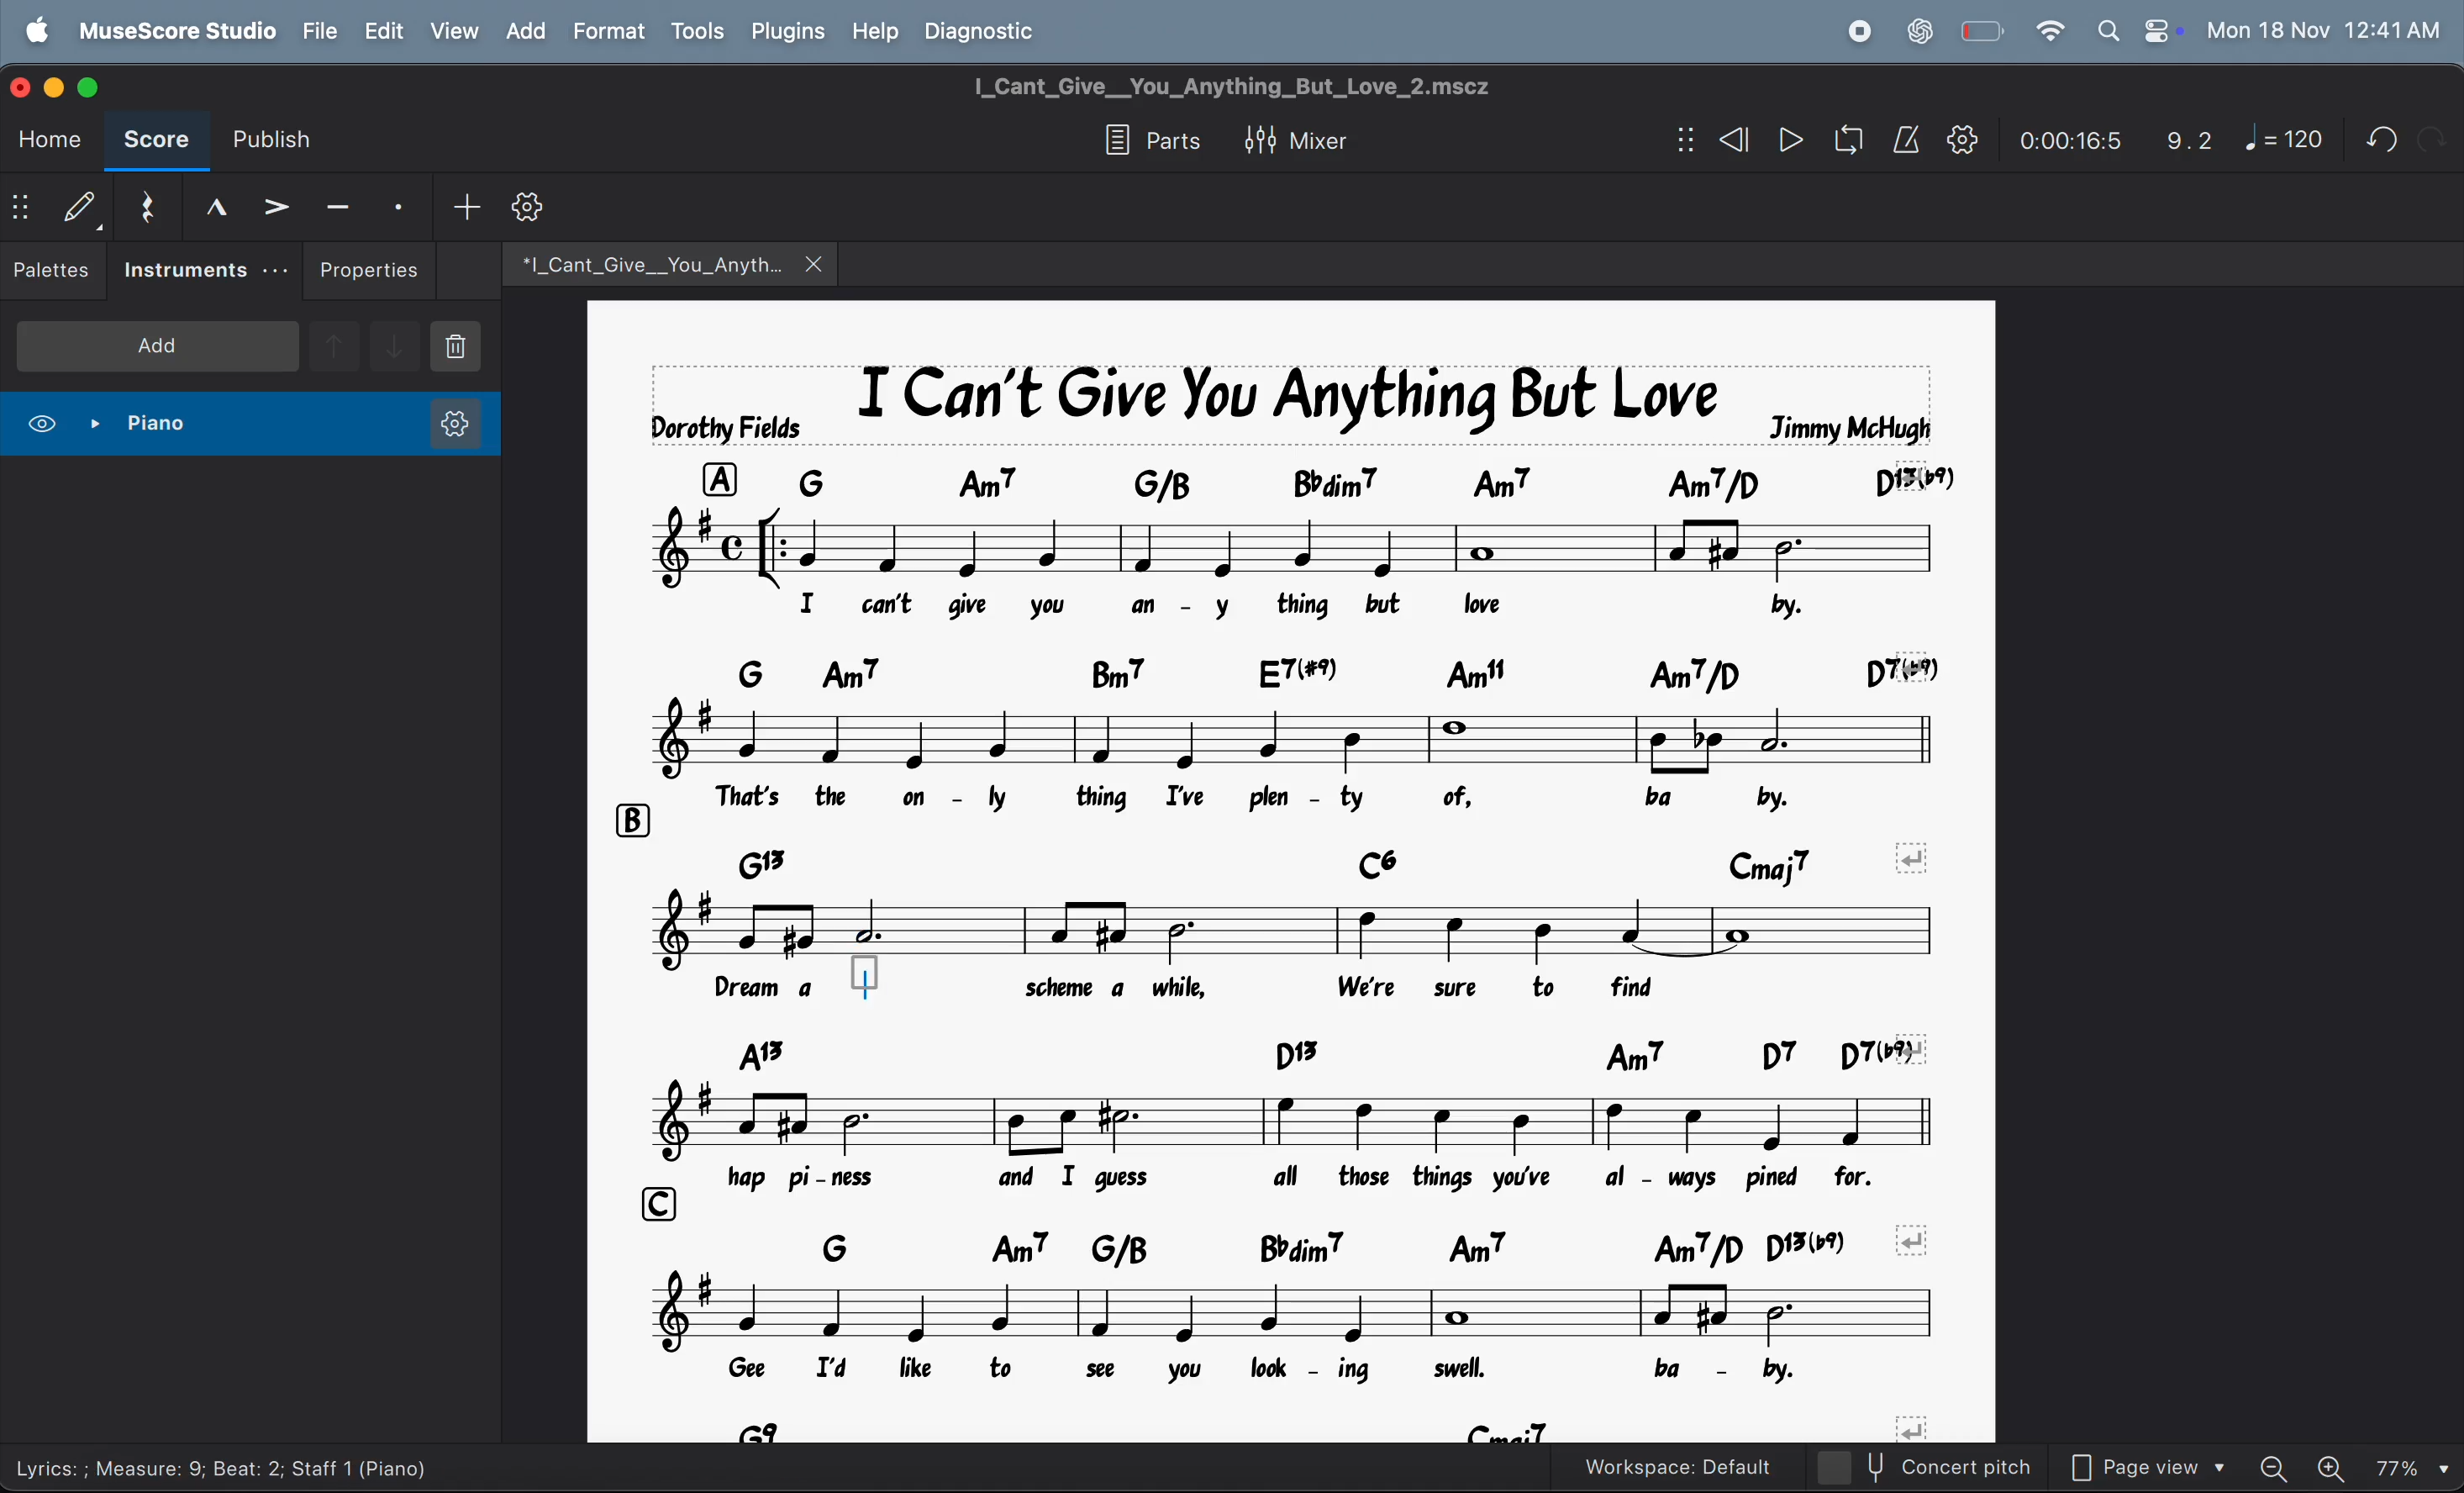 The width and height of the screenshot is (2464, 1493). I want to click on go upward, so click(335, 344).